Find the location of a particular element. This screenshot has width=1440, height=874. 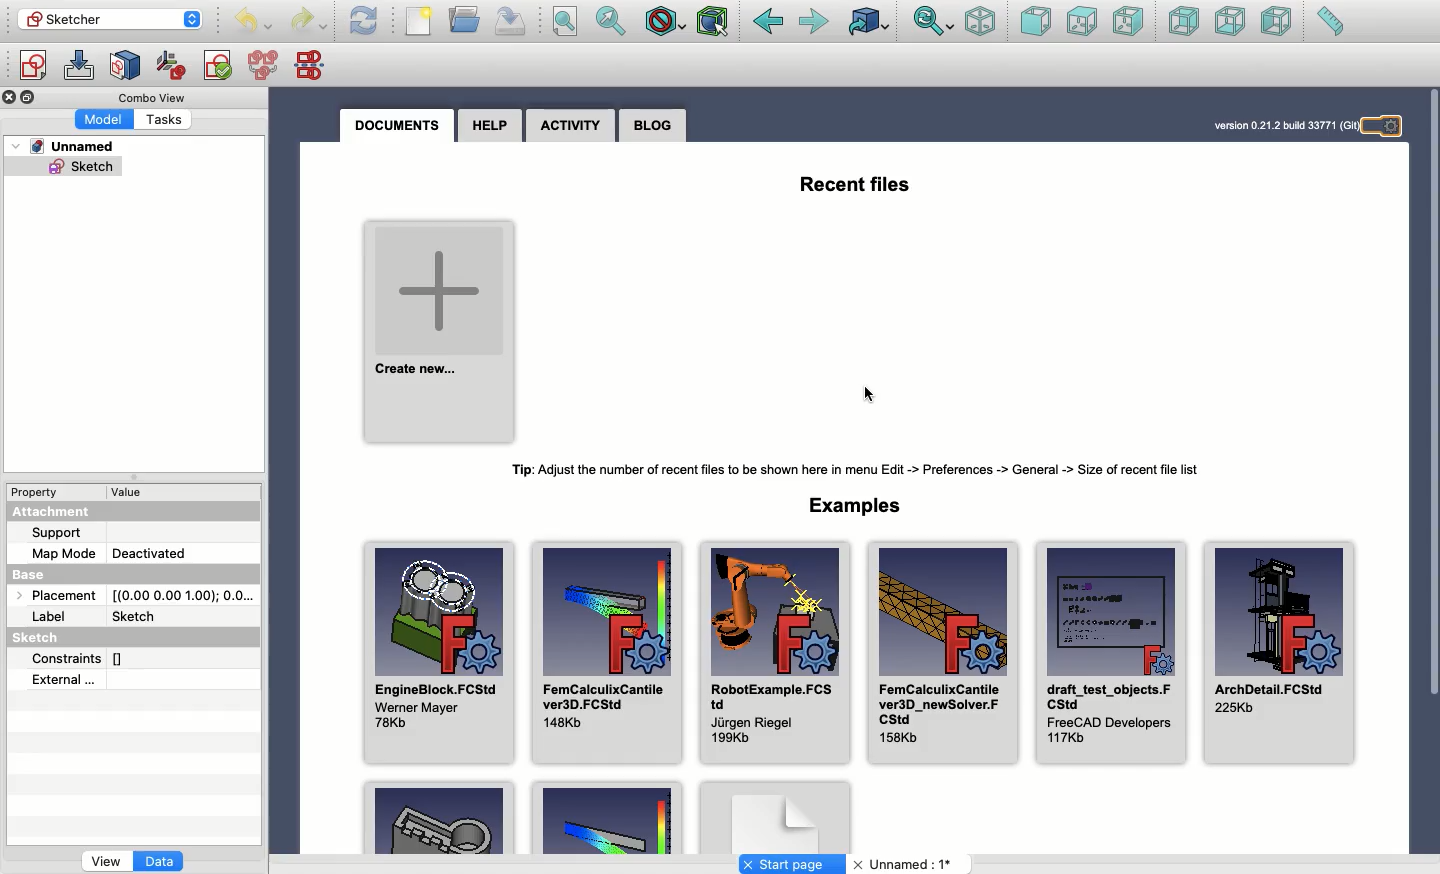

Settings is located at coordinates (1391, 127).